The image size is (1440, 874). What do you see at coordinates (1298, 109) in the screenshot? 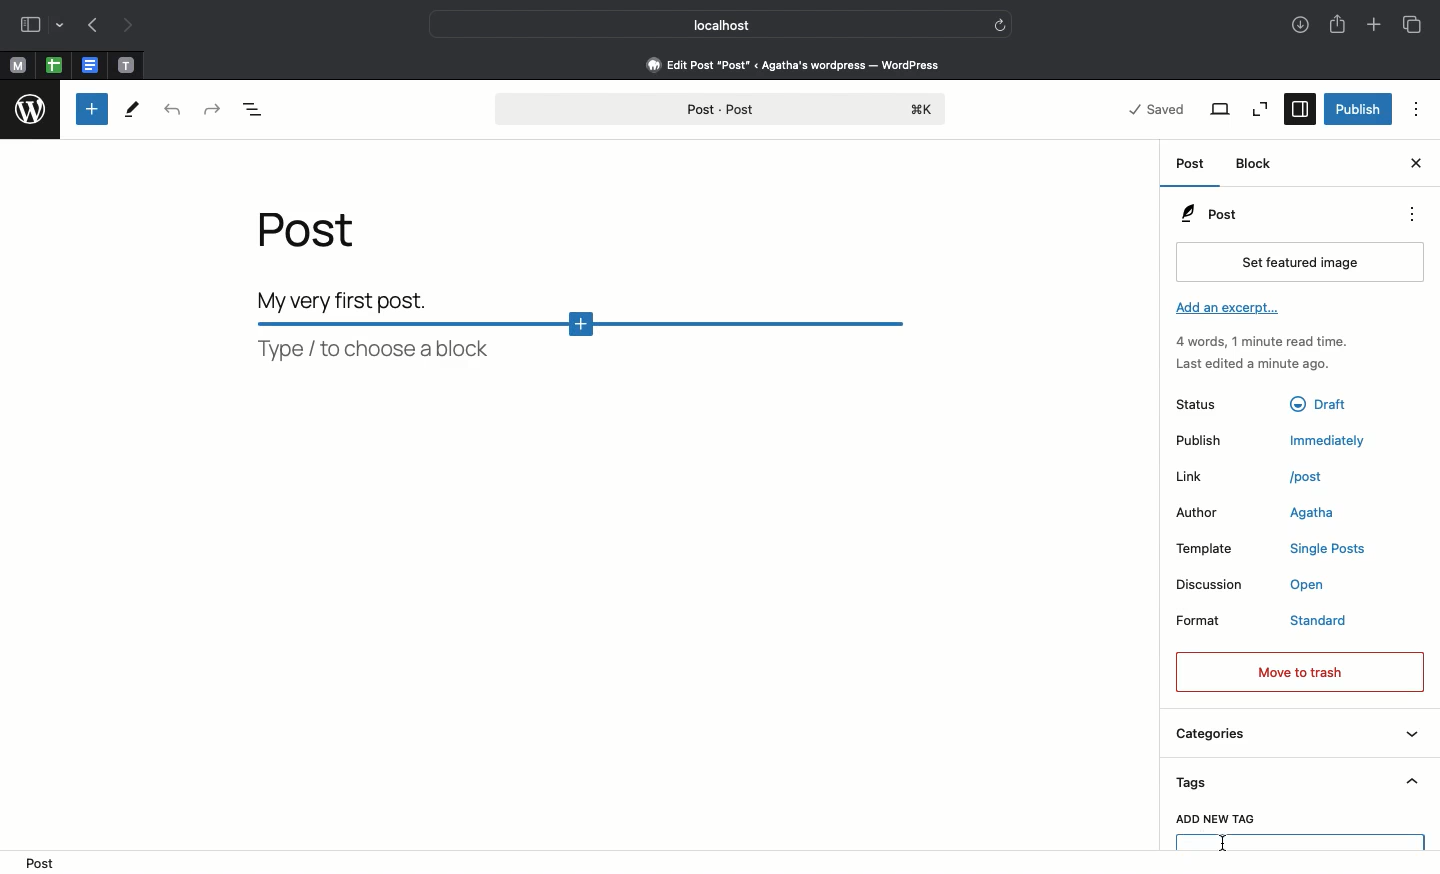
I see `Sidebar` at bounding box center [1298, 109].